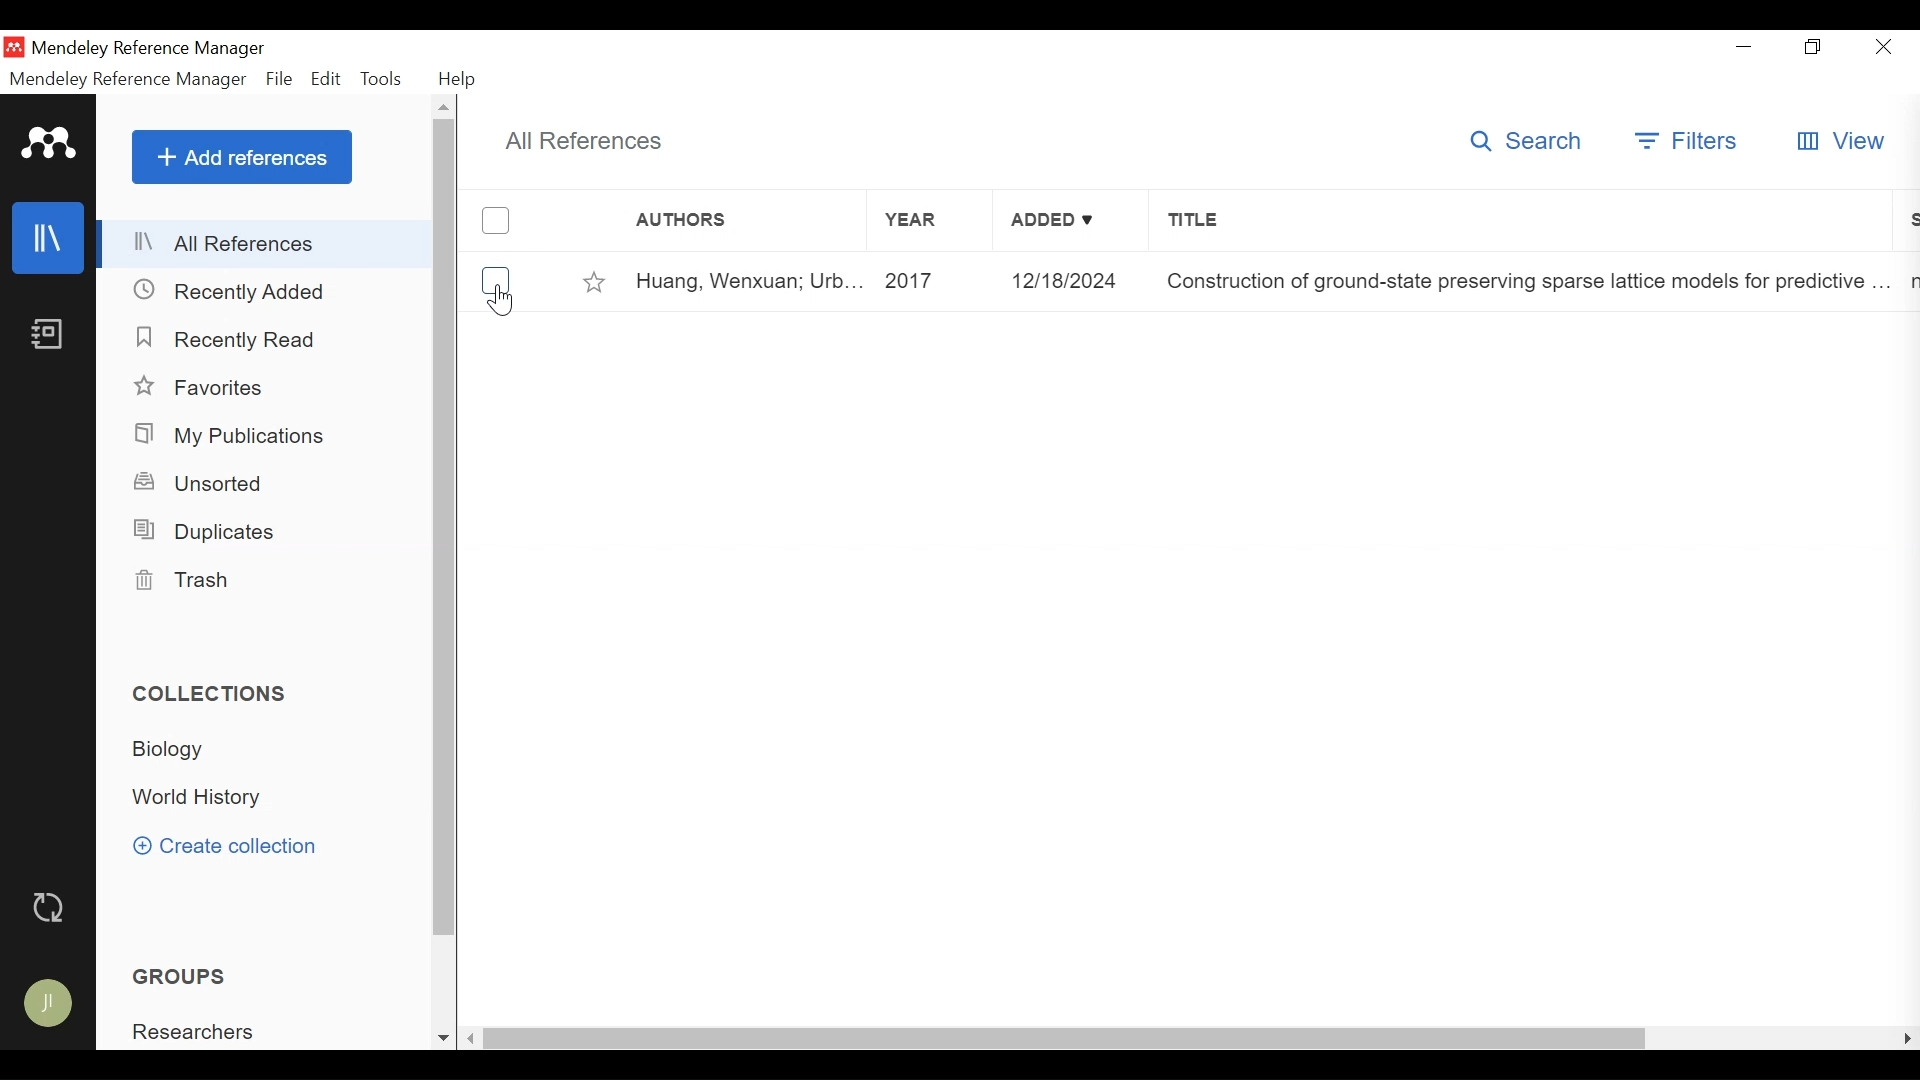  Describe the element at coordinates (591, 143) in the screenshot. I see `All References` at that location.